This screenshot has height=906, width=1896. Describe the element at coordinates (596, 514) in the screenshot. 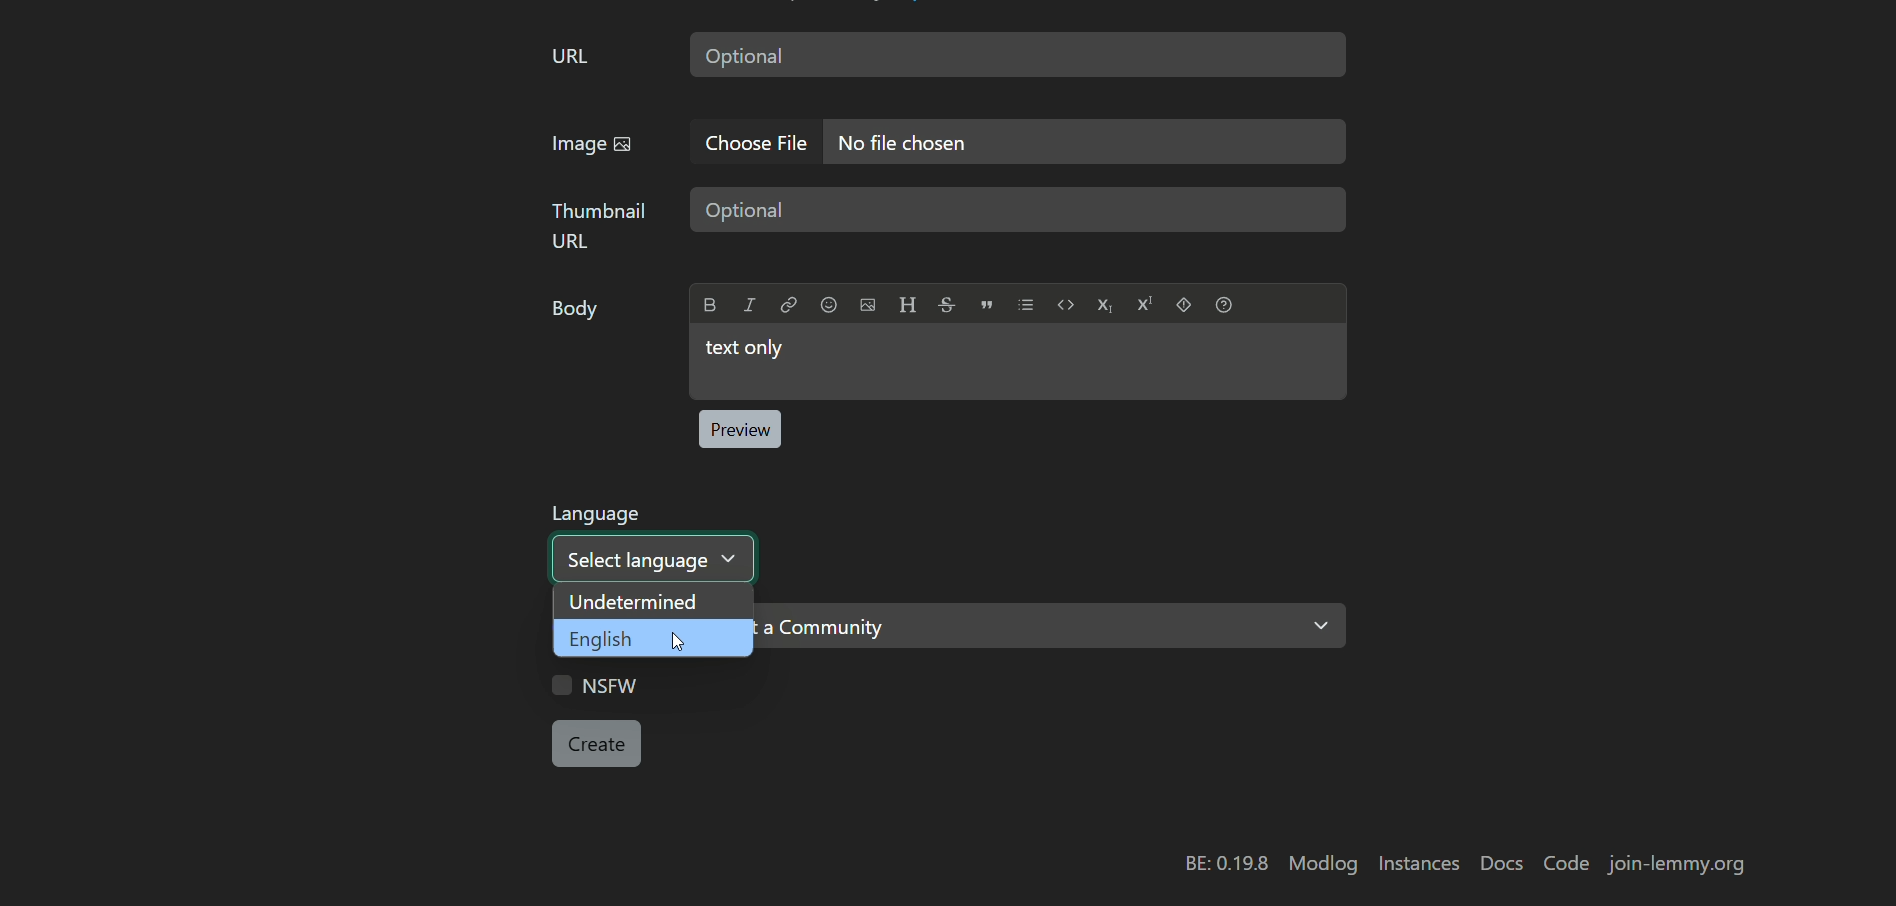

I see `Language` at that location.